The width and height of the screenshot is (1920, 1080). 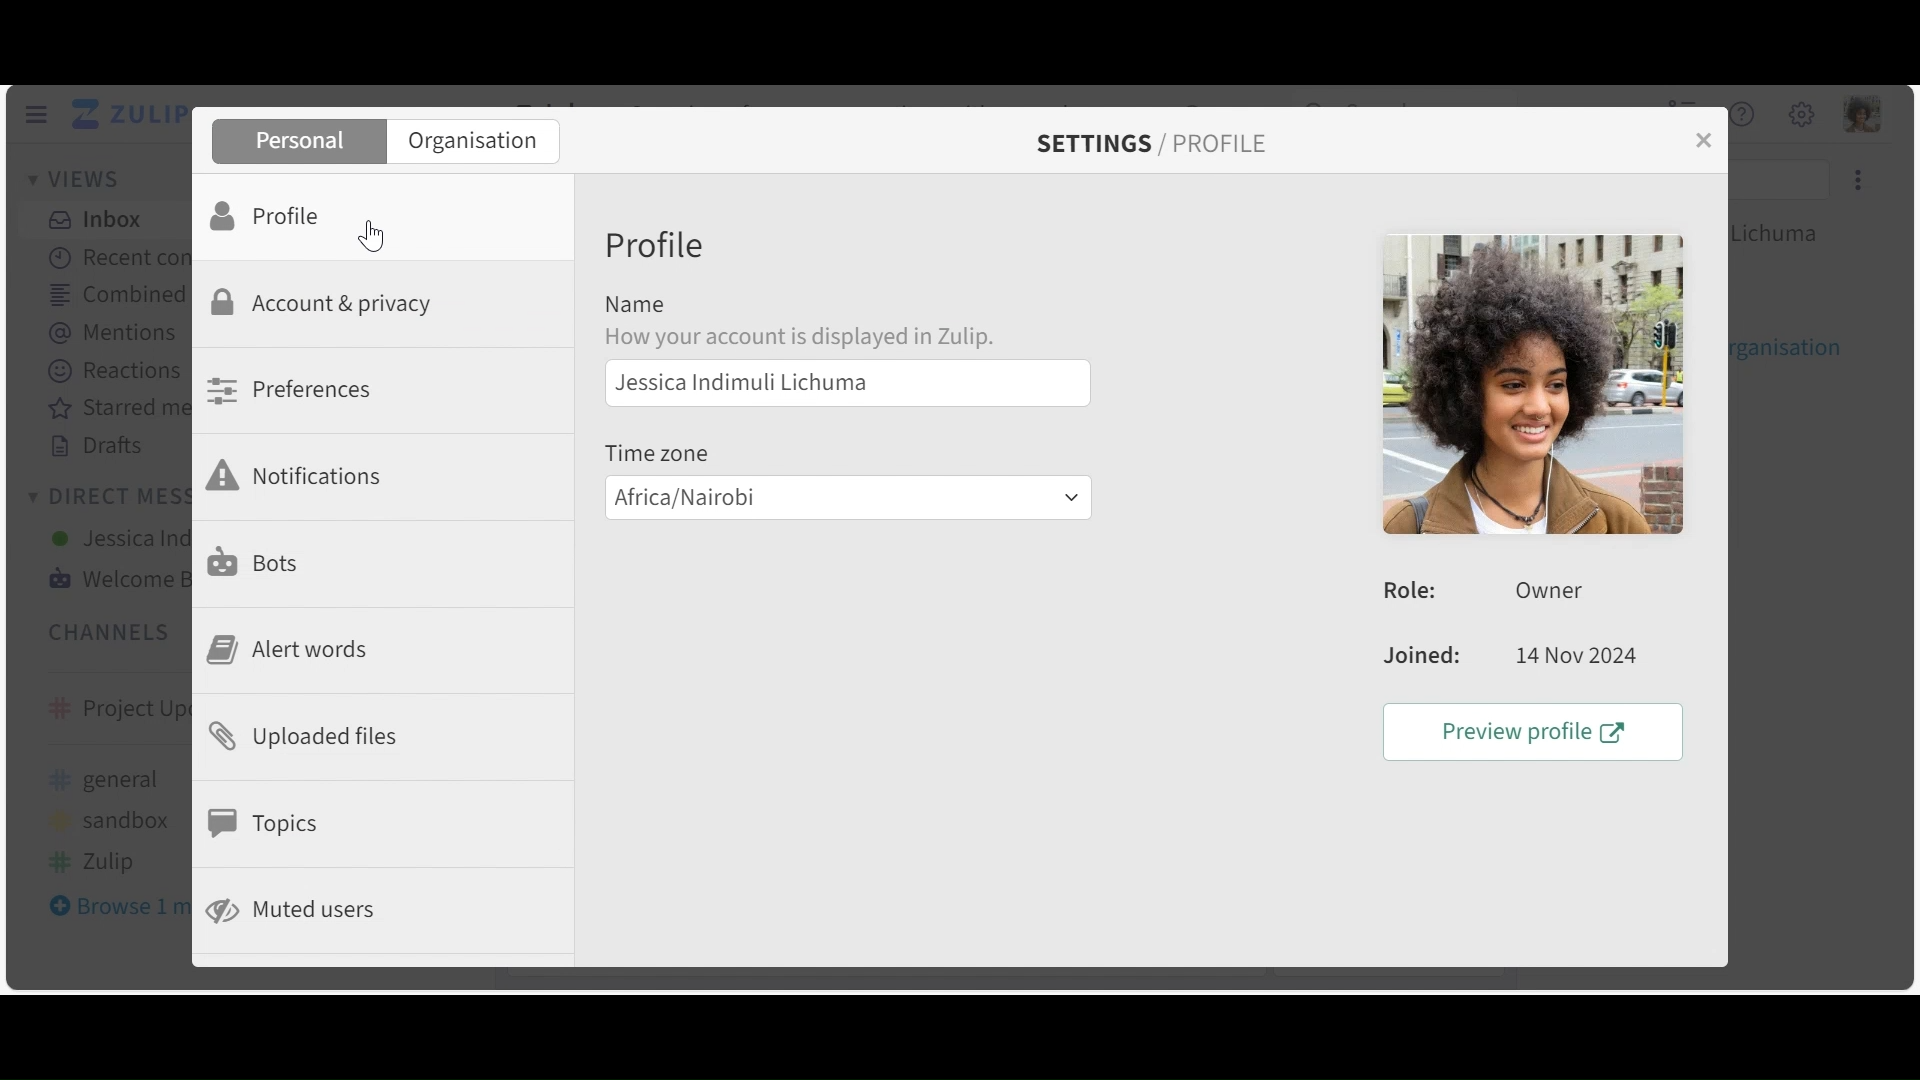 What do you see at coordinates (469, 141) in the screenshot?
I see `Organisation` at bounding box center [469, 141].